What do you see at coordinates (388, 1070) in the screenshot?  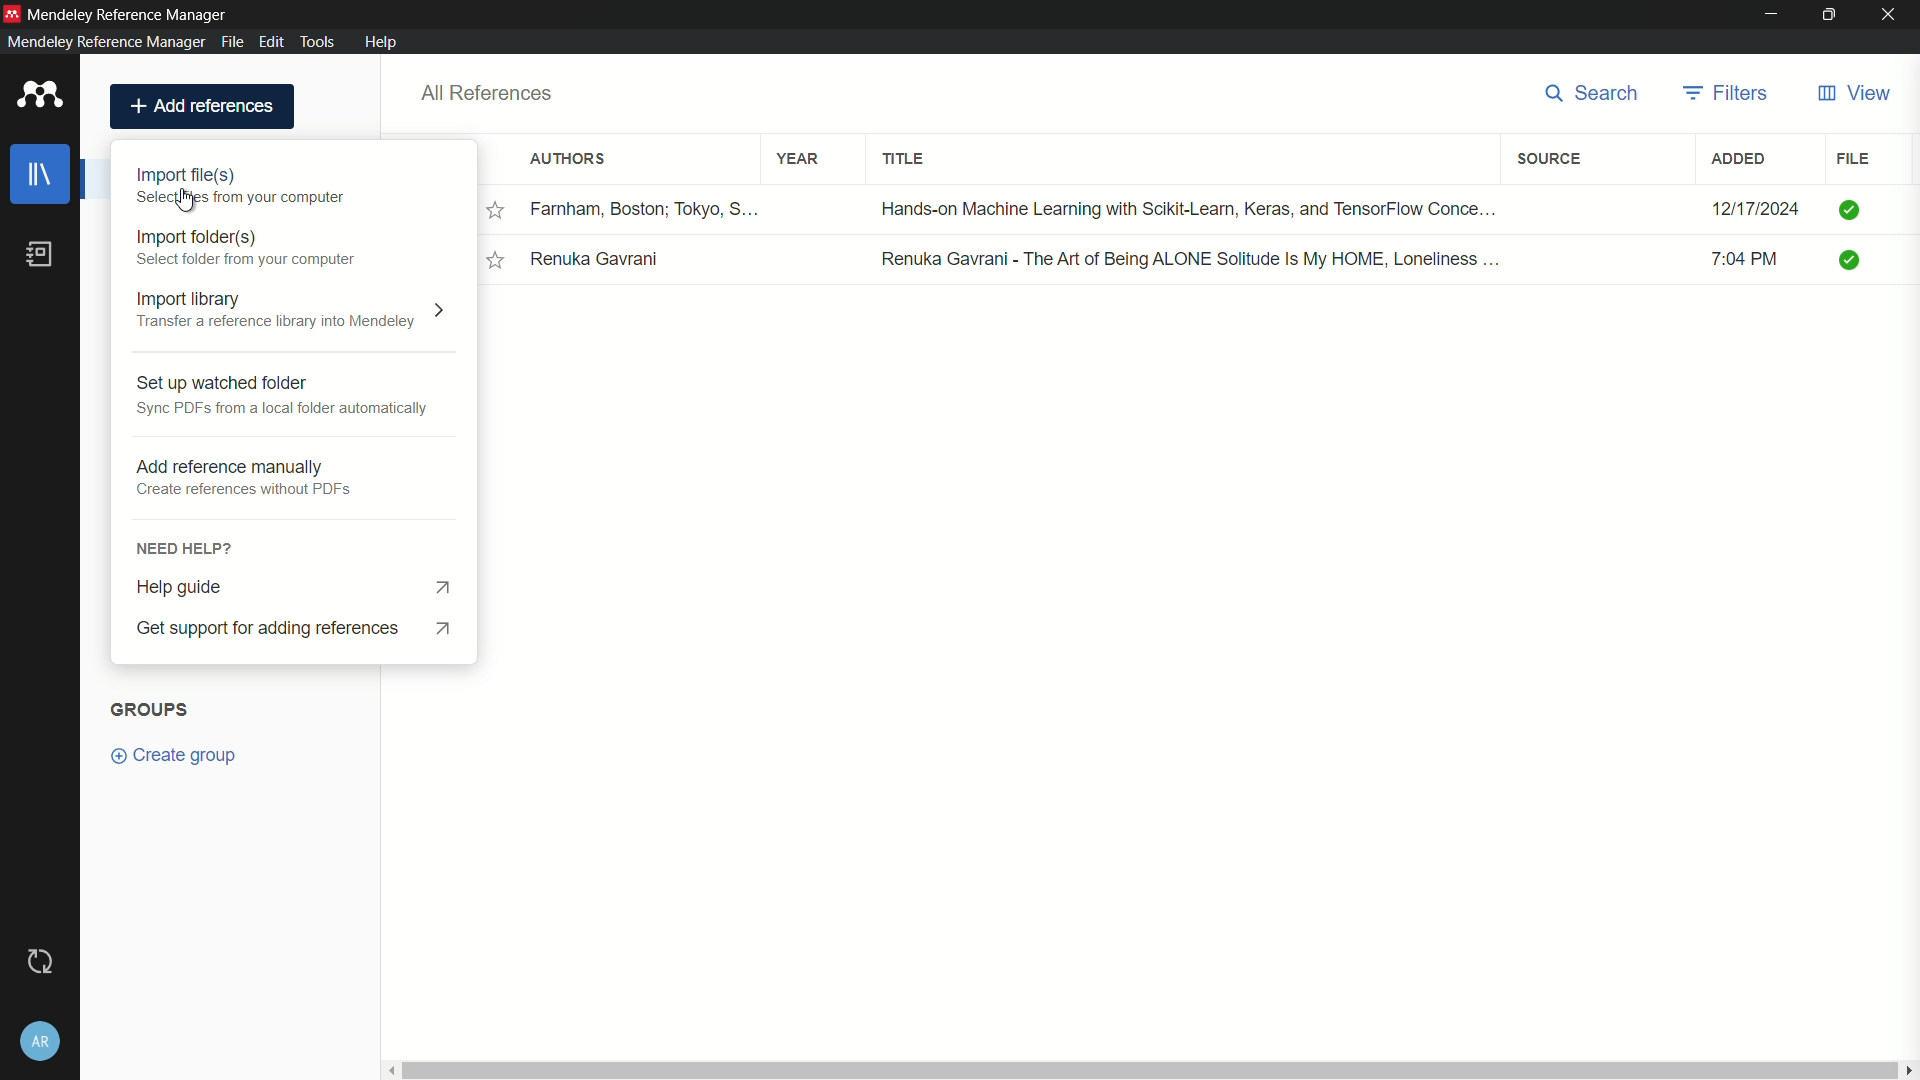 I see `scroll left` at bounding box center [388, 1070].